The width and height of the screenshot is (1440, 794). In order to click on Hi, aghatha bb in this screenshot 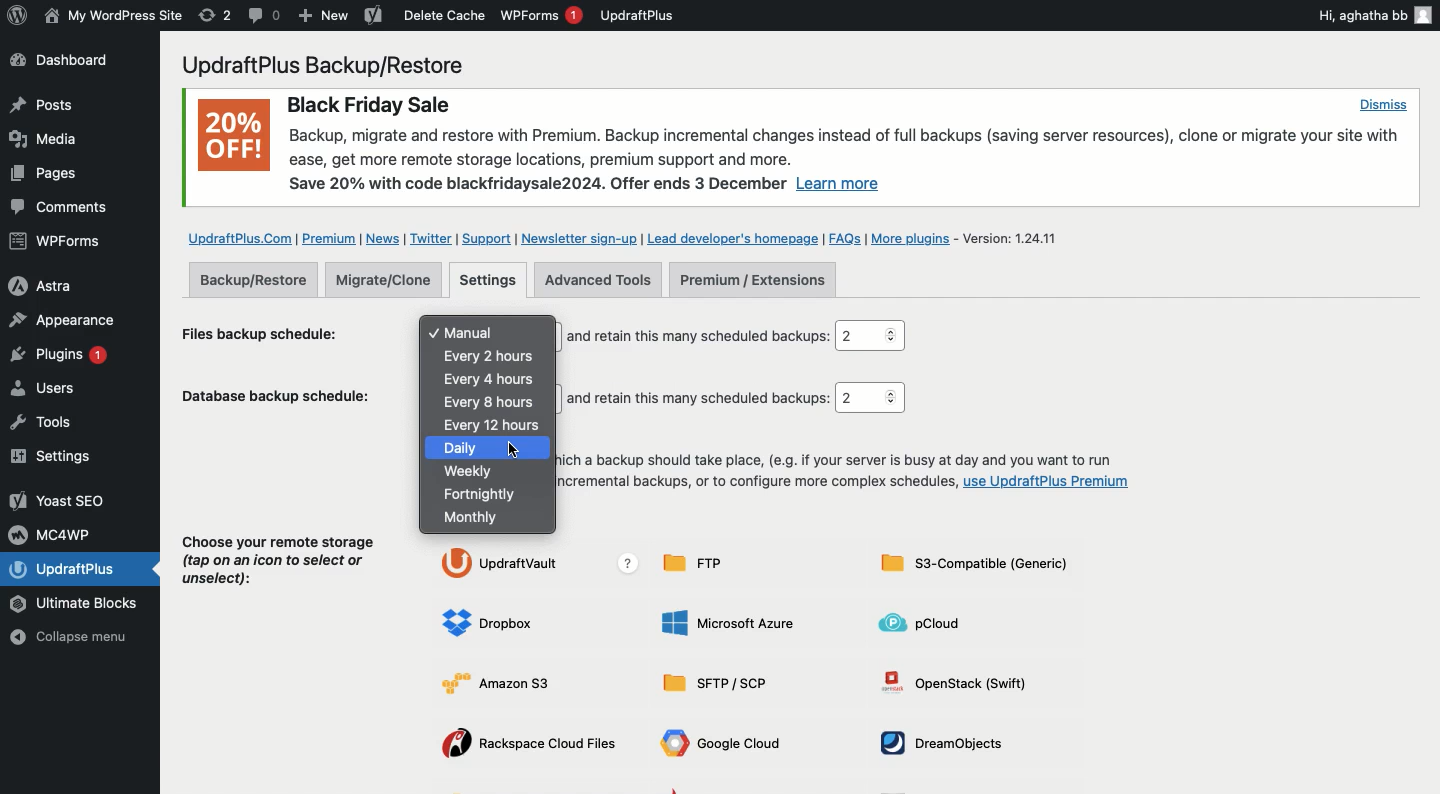, I will do `click(1373, 14)`.